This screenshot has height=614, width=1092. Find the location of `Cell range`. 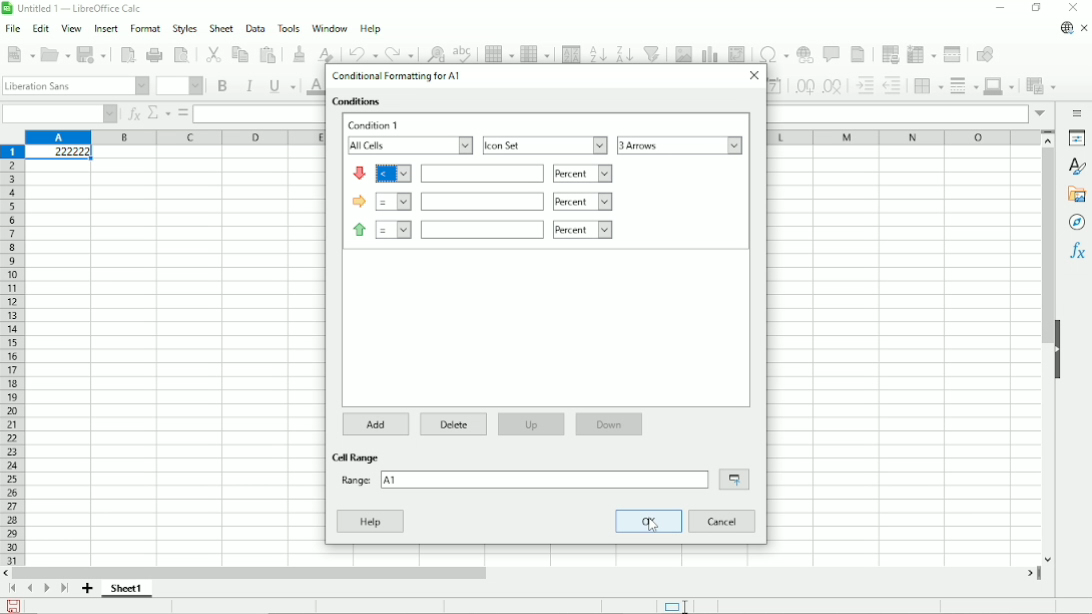

Cell range is located at coordinates (358, 457).